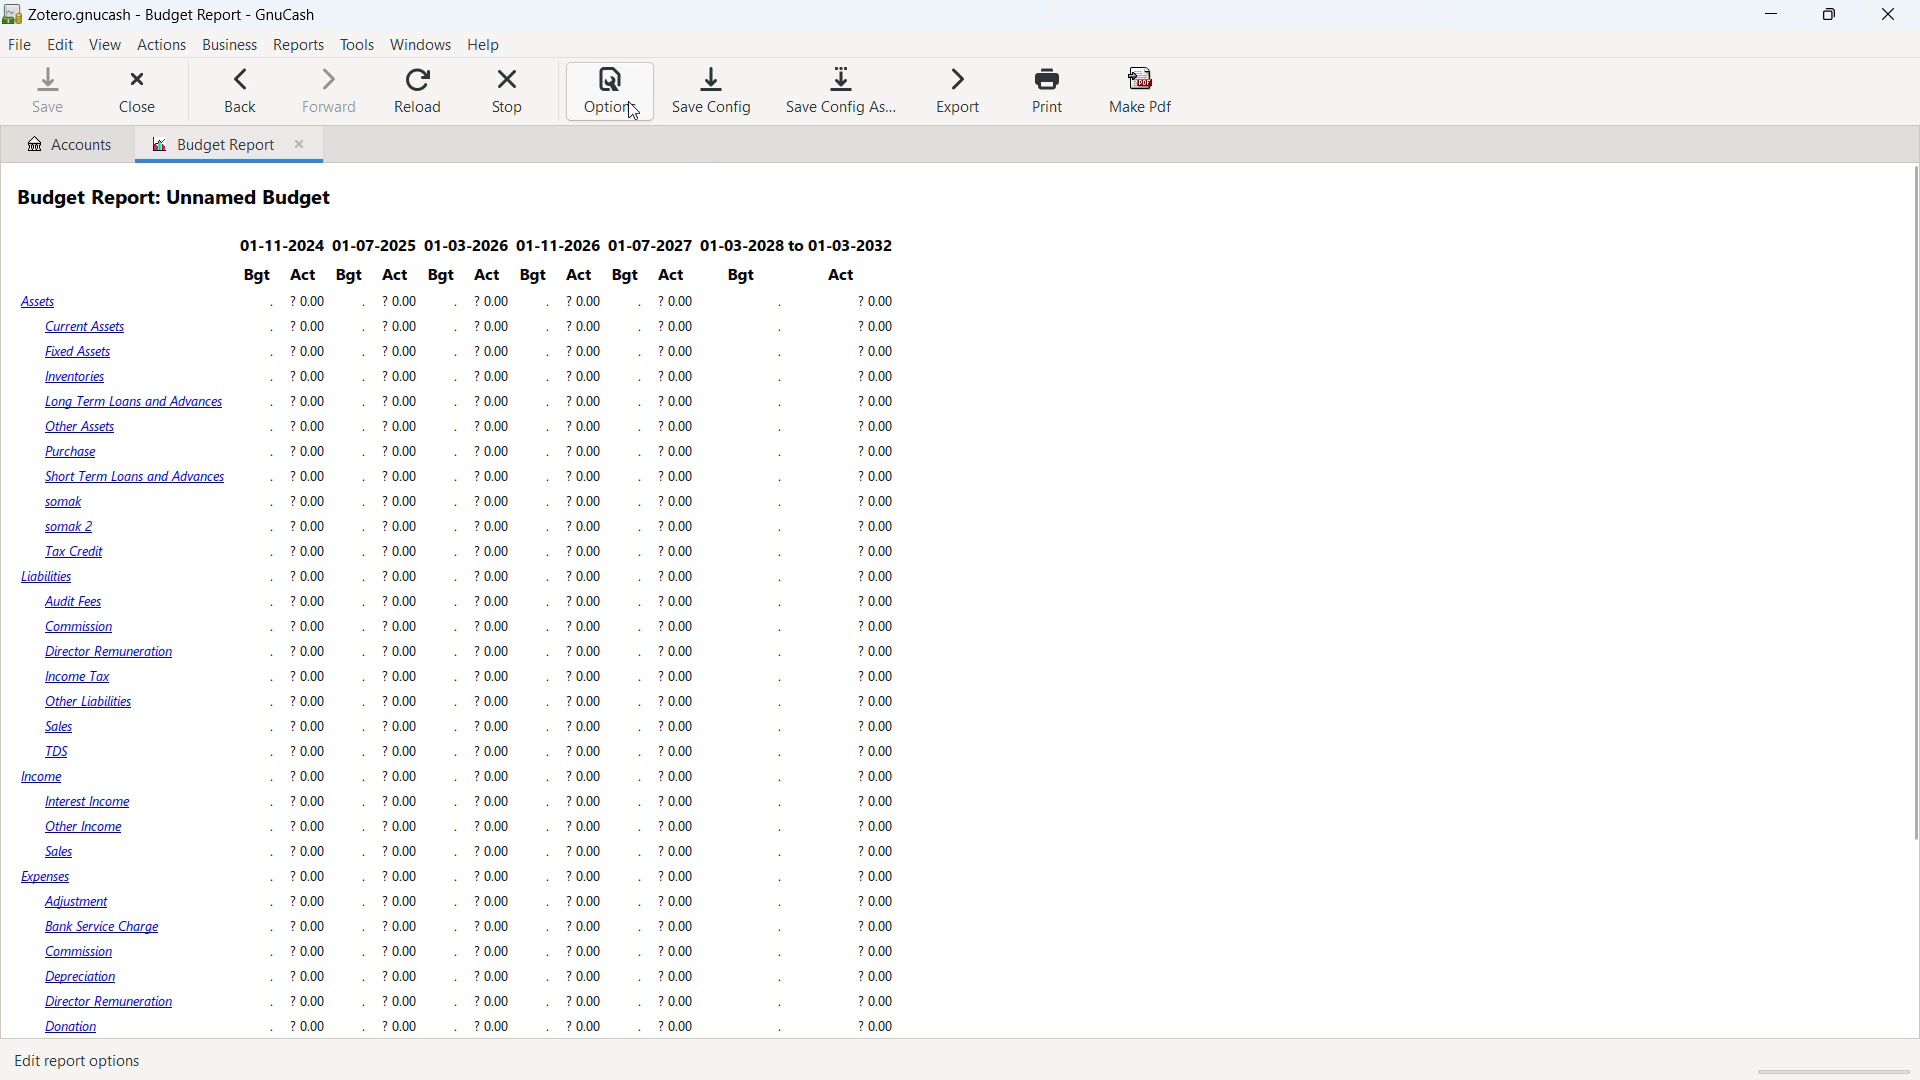  I want to click on columns, so click(598, 653).